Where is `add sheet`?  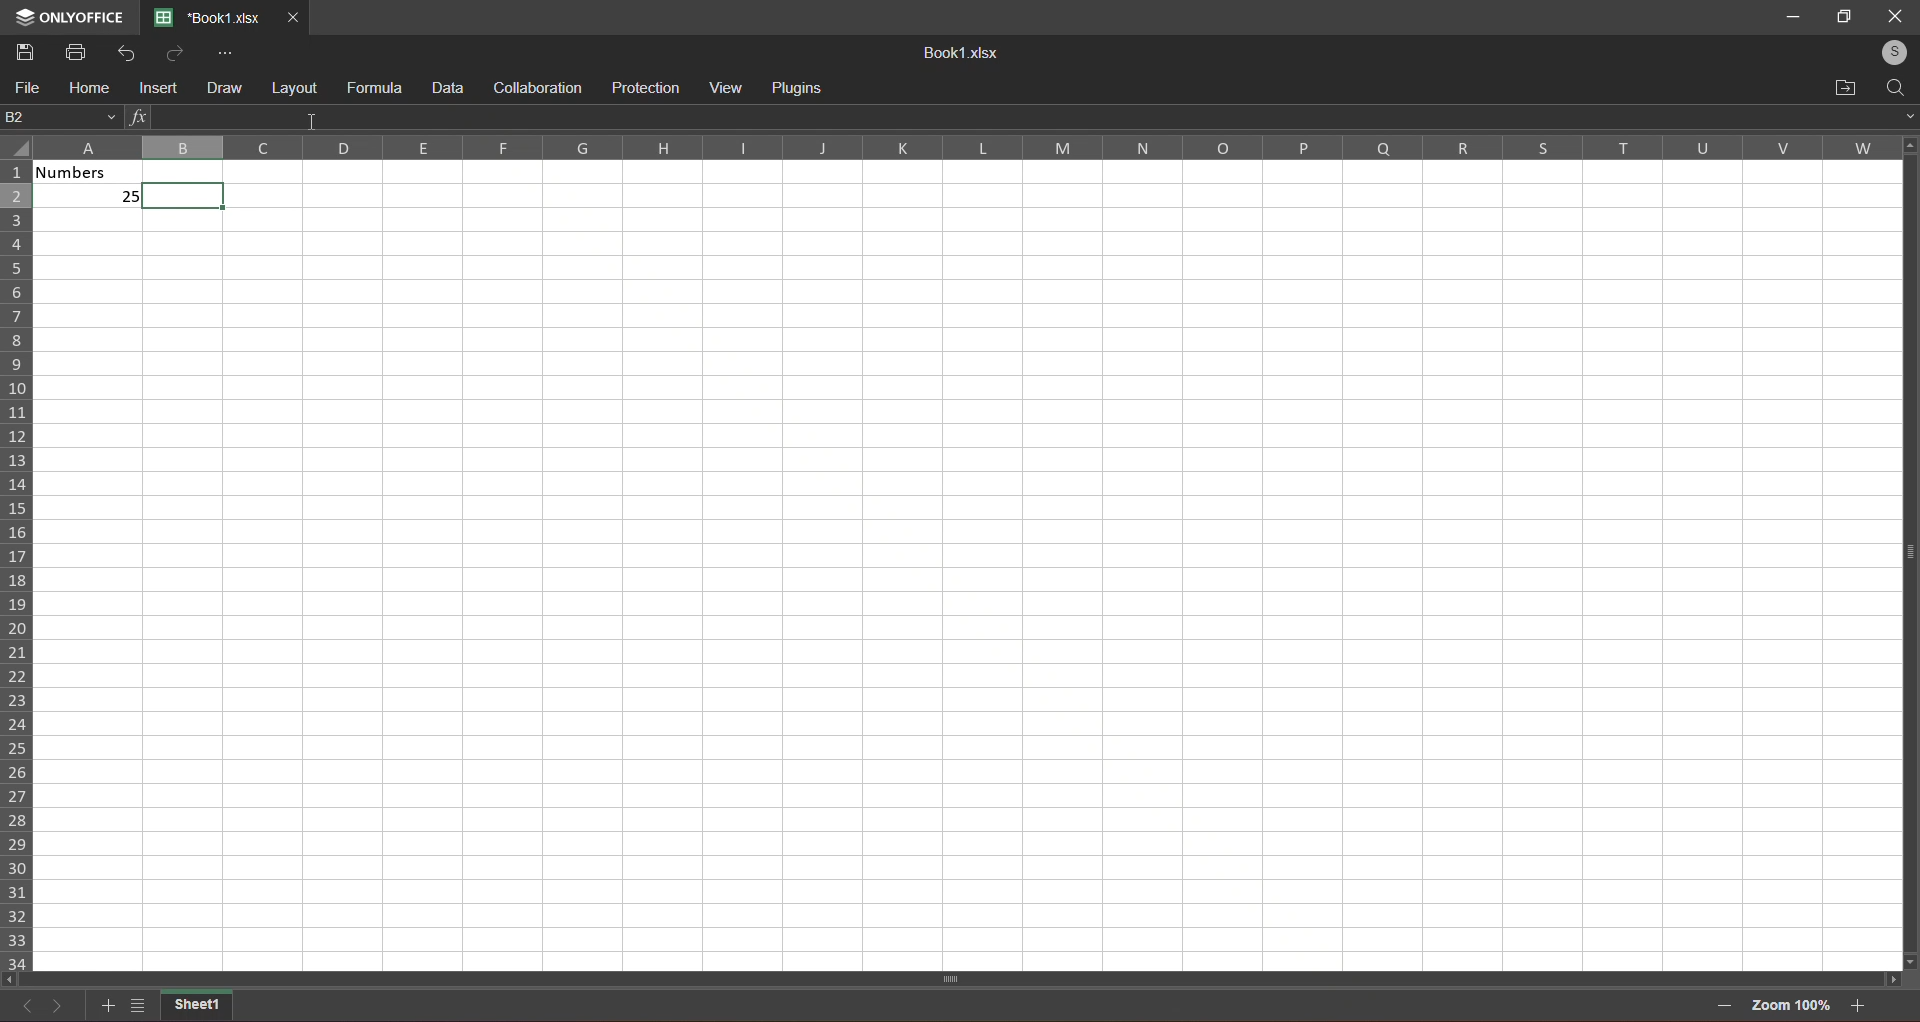
add sheet is located at coordinates (106, 1006).